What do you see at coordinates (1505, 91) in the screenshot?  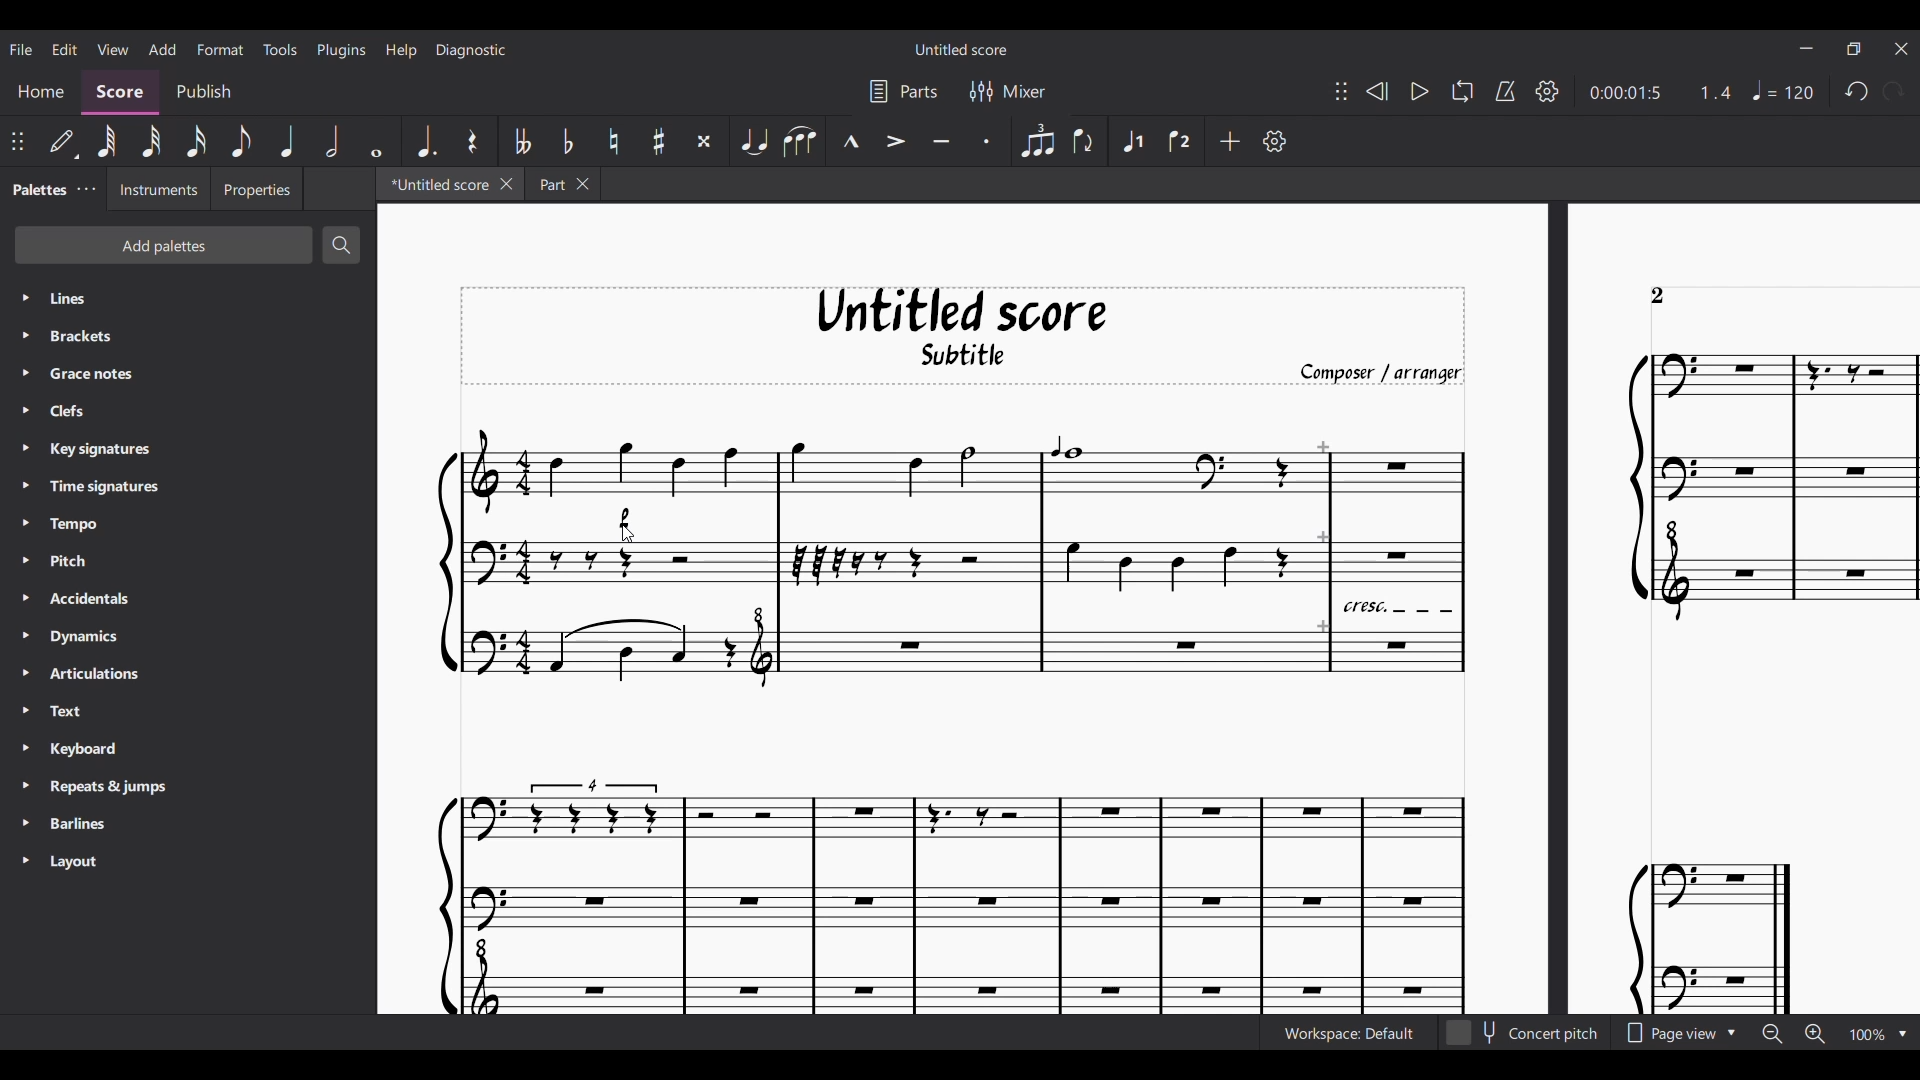 I see `Metronome` at bounding box center [1505, 91].